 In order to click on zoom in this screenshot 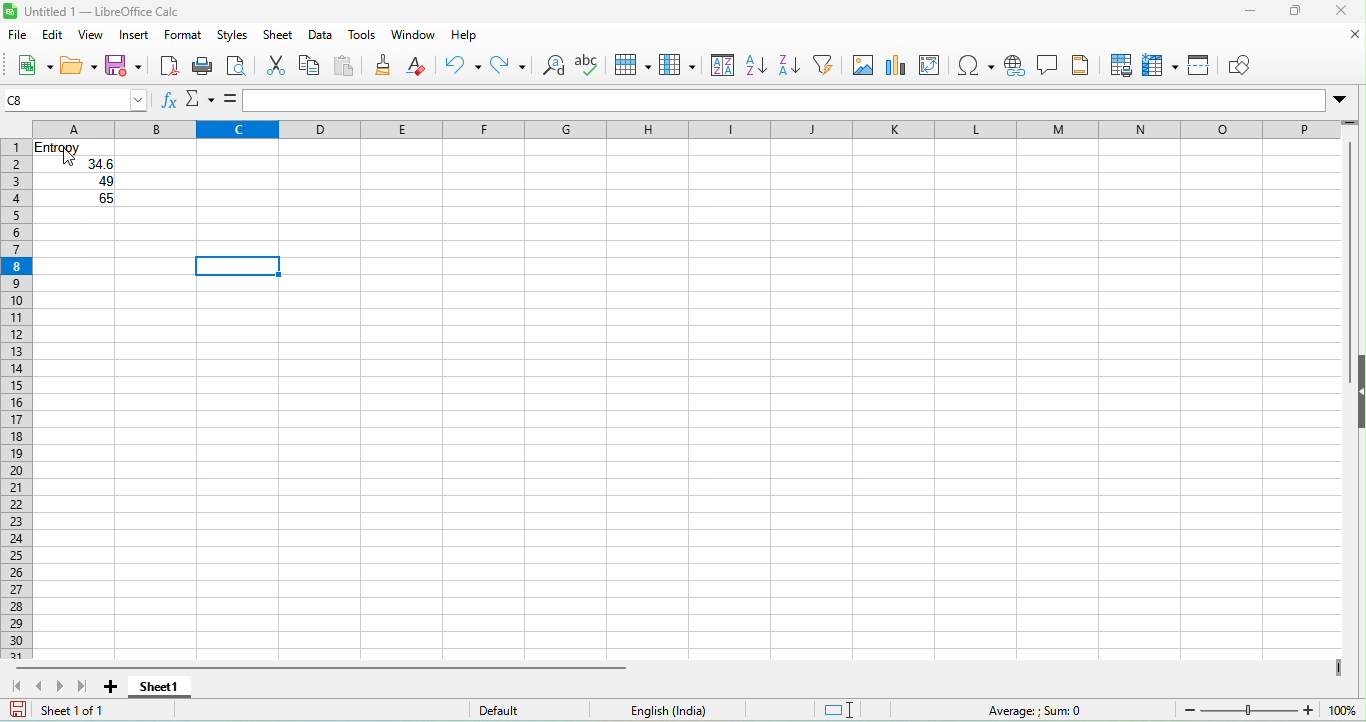, I will do `click(1346, 710)`.